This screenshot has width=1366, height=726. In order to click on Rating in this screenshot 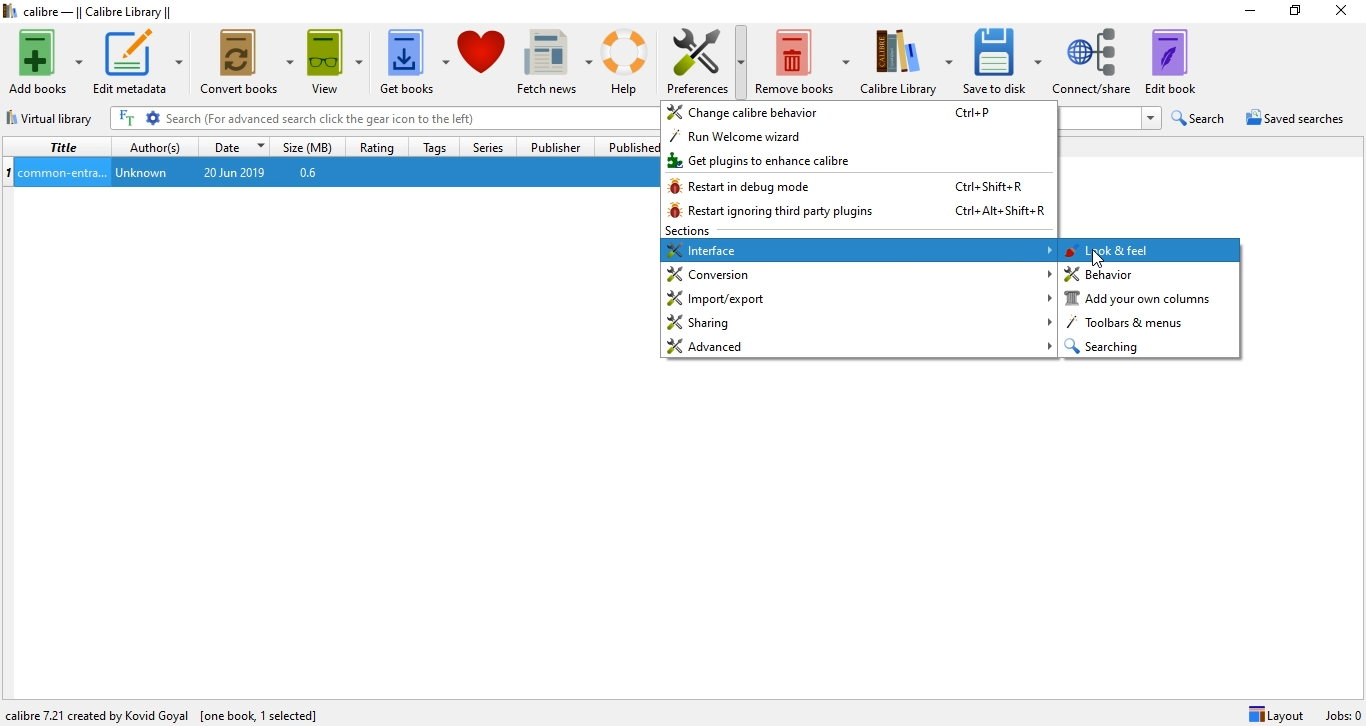, I will do `click(379, 144)`.